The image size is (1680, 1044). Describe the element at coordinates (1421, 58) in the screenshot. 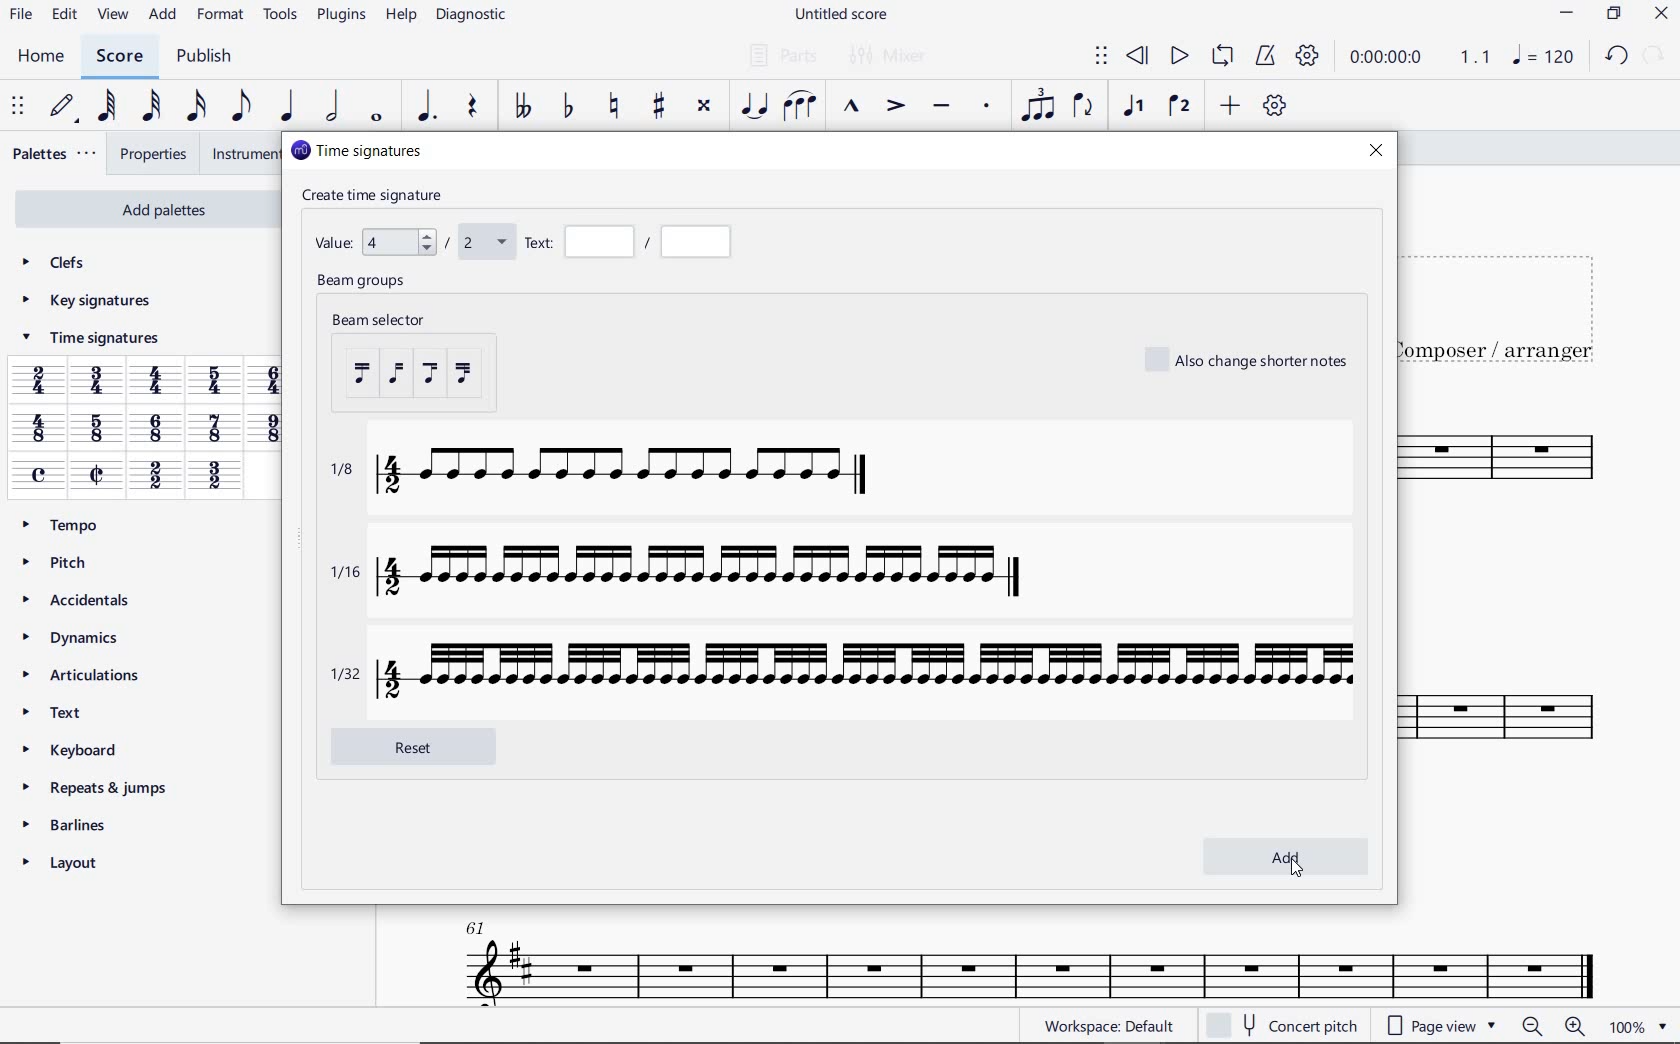

I see `PLAY SPEED` at that location.